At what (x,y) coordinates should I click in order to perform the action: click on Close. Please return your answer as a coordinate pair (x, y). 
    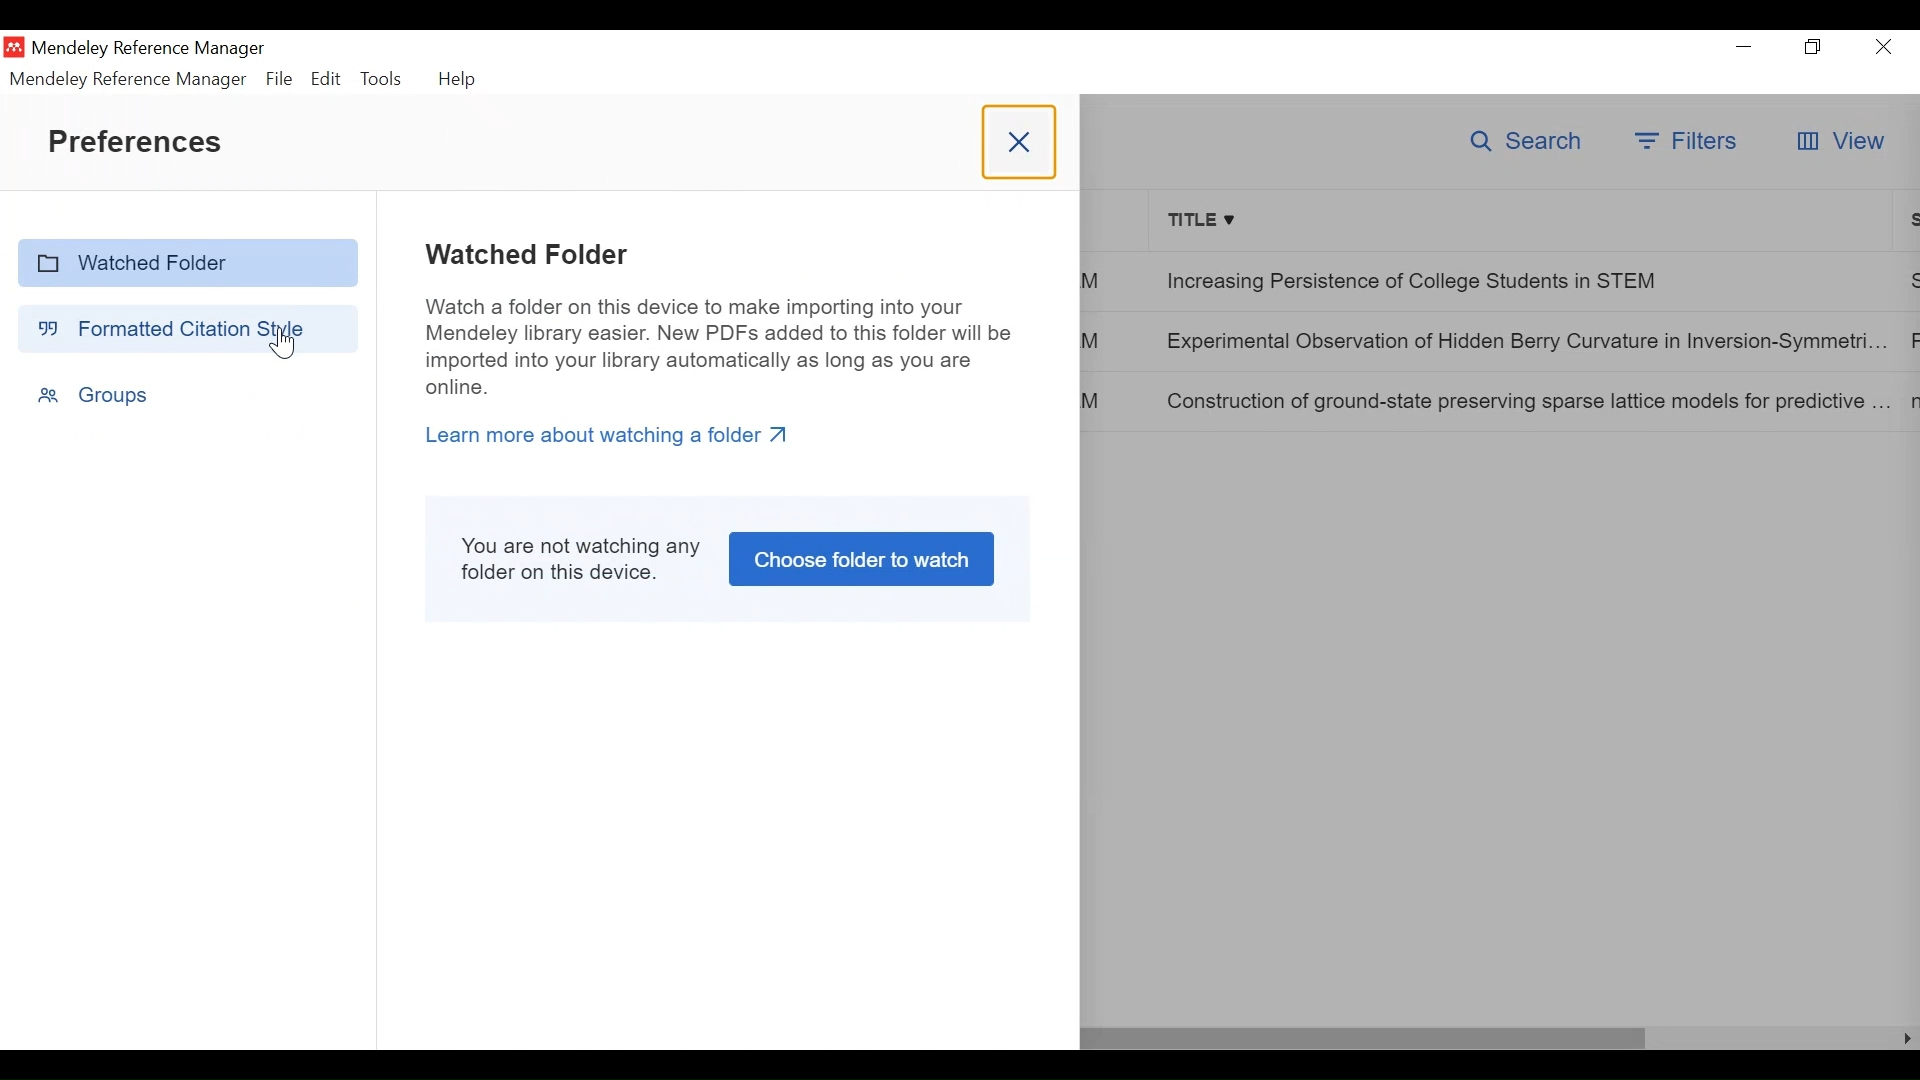
    Looking at the image, I should click on (1017, 143).